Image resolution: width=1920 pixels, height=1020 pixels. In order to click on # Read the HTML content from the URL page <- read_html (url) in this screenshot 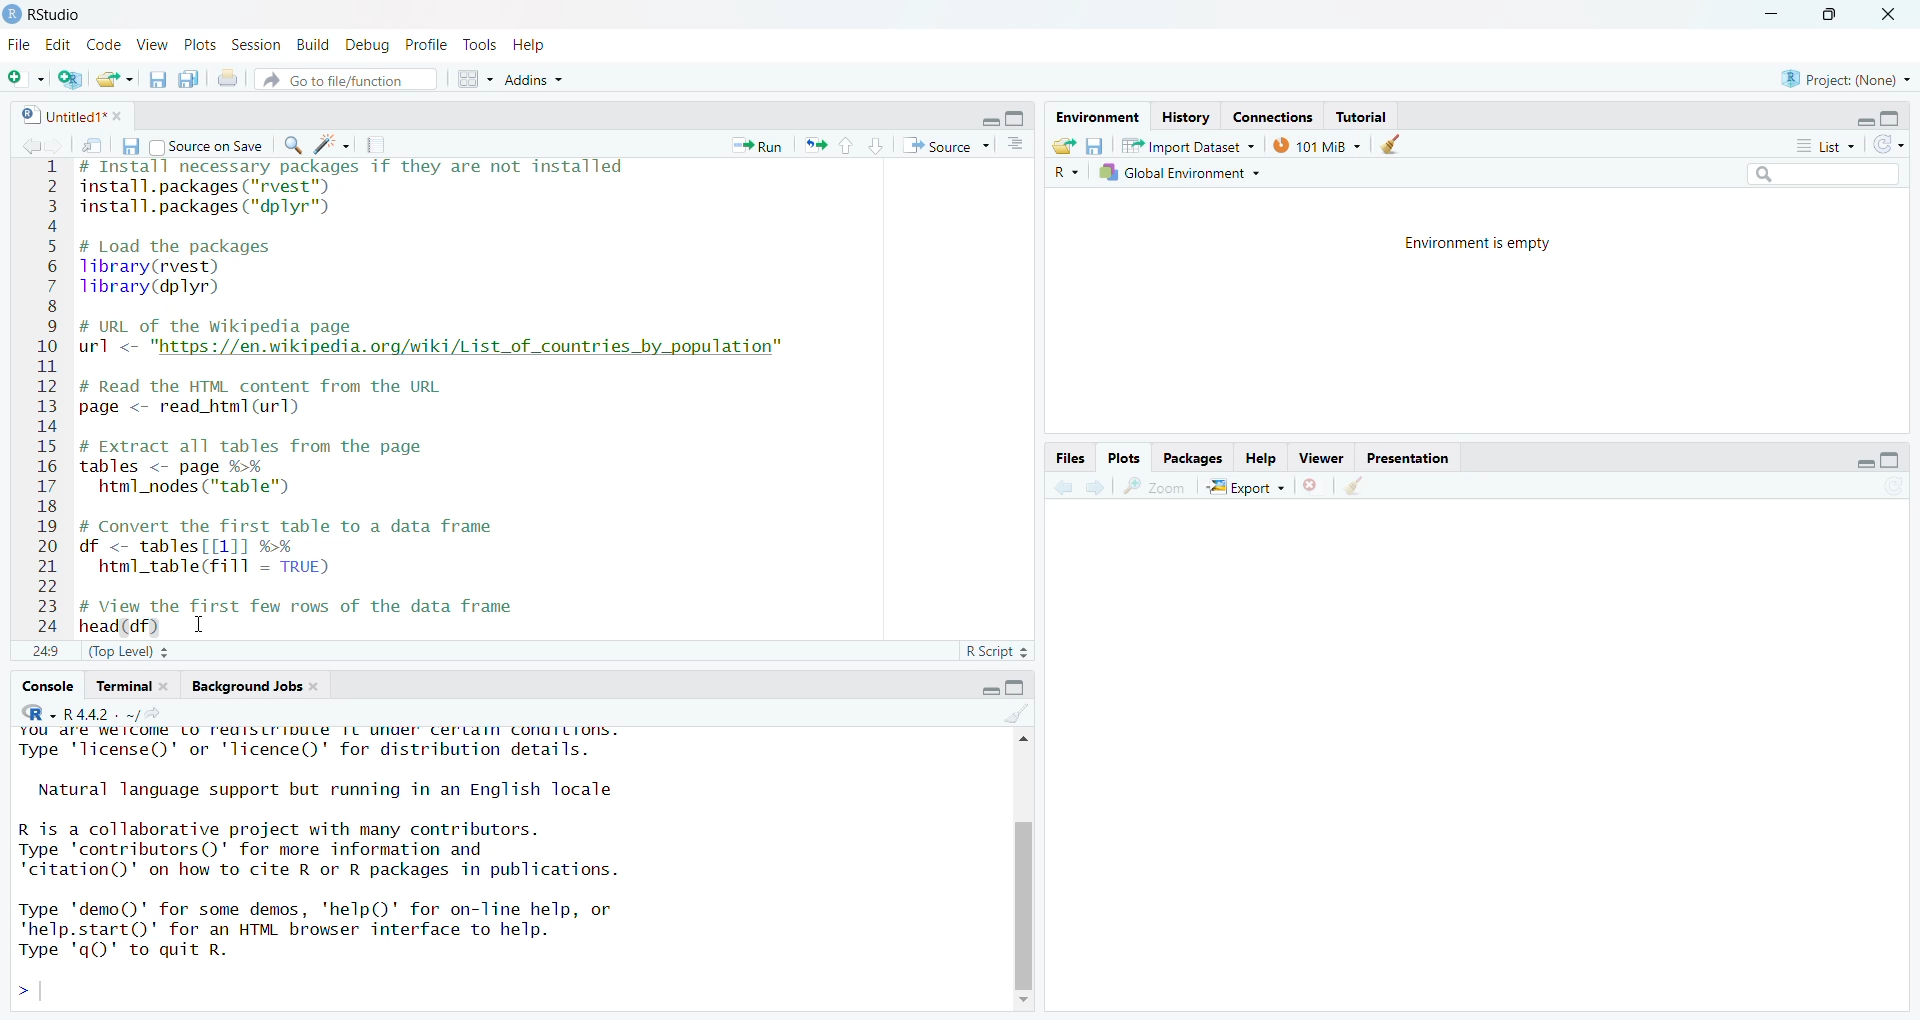, I will do `click(273, 398)`.